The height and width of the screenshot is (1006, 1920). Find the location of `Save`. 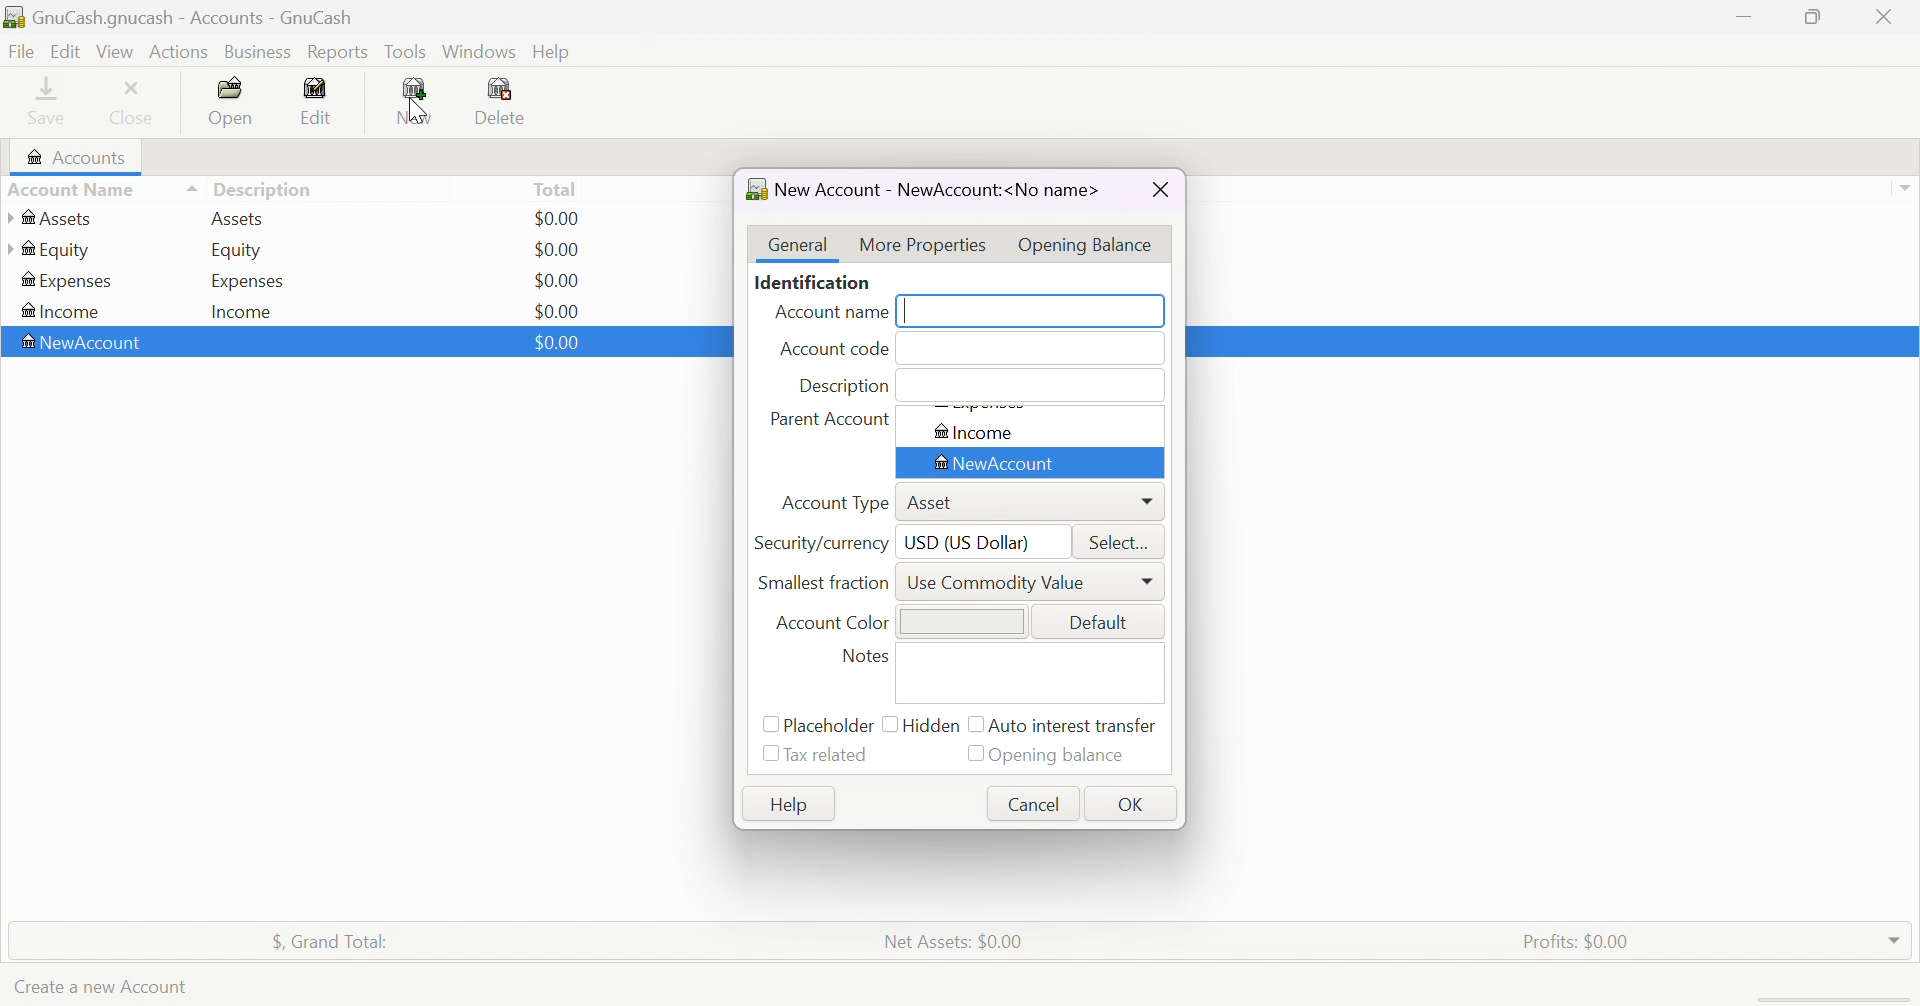

Save is located at coordinates (47, 102).